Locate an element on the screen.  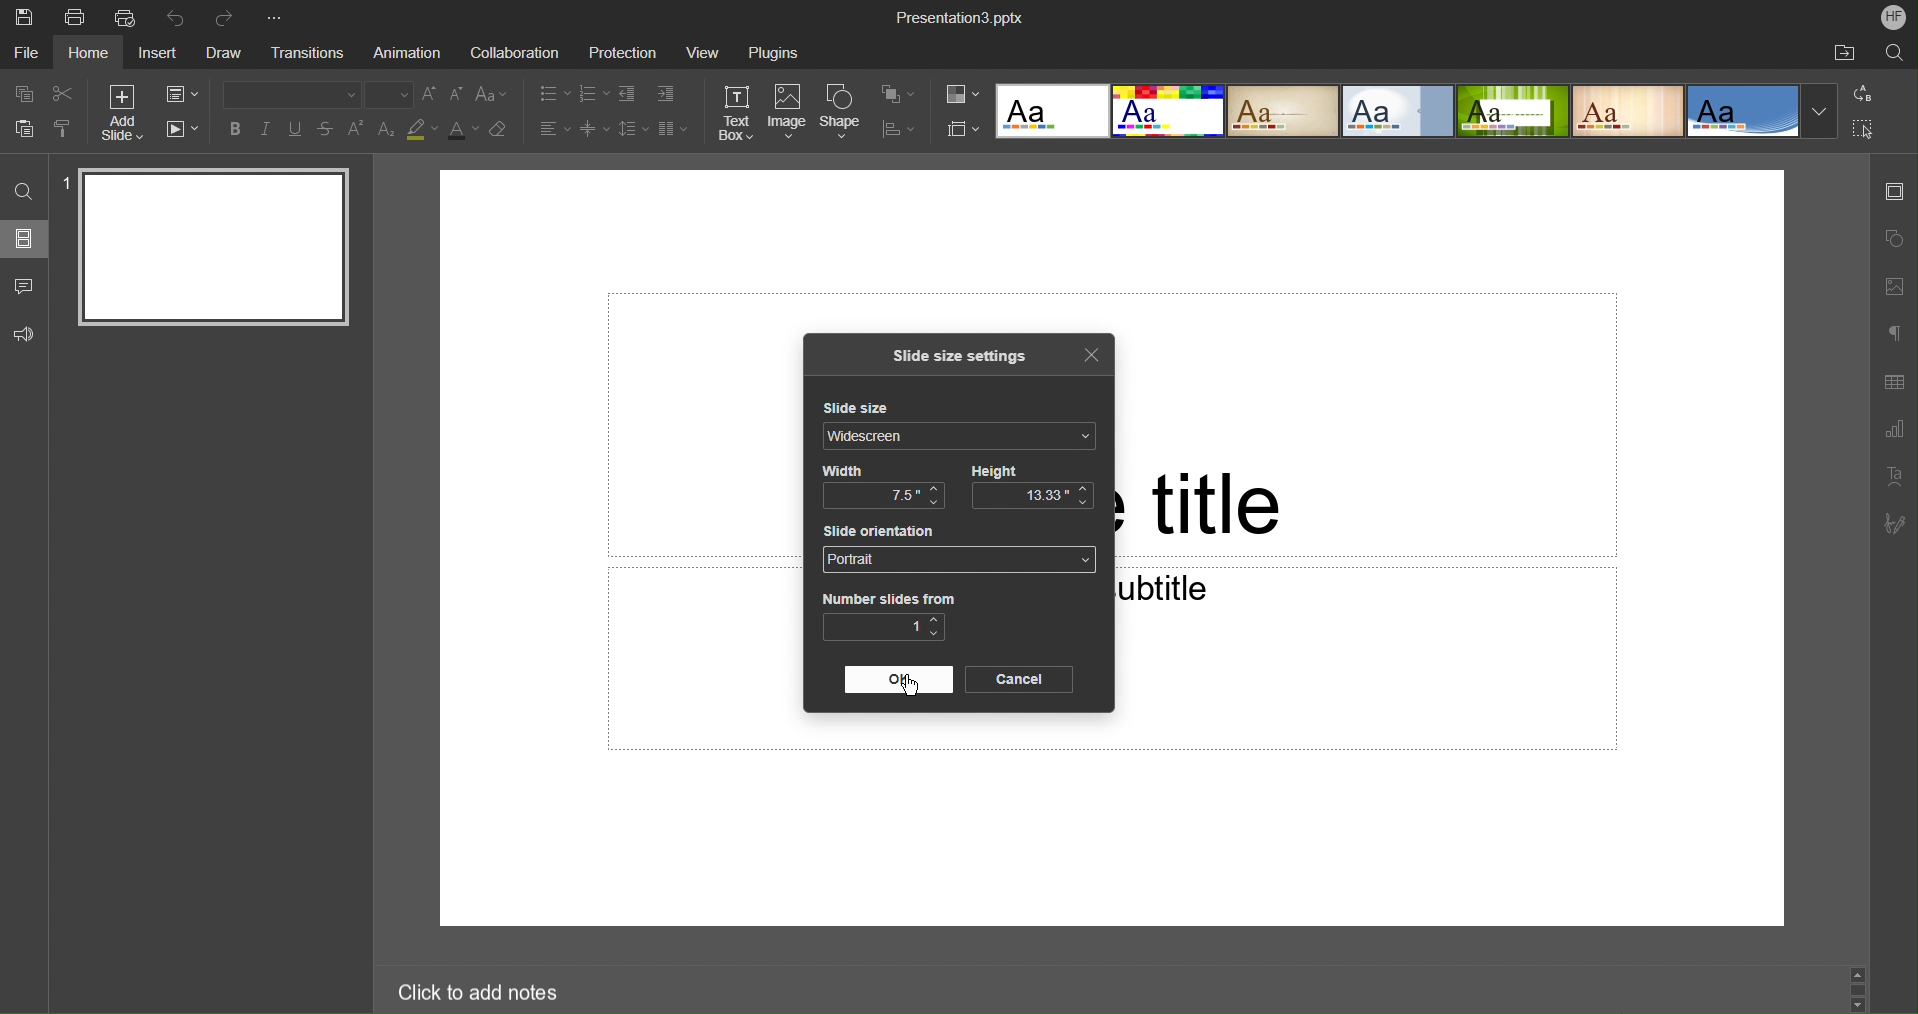
File is located at coordinates (24, 55).